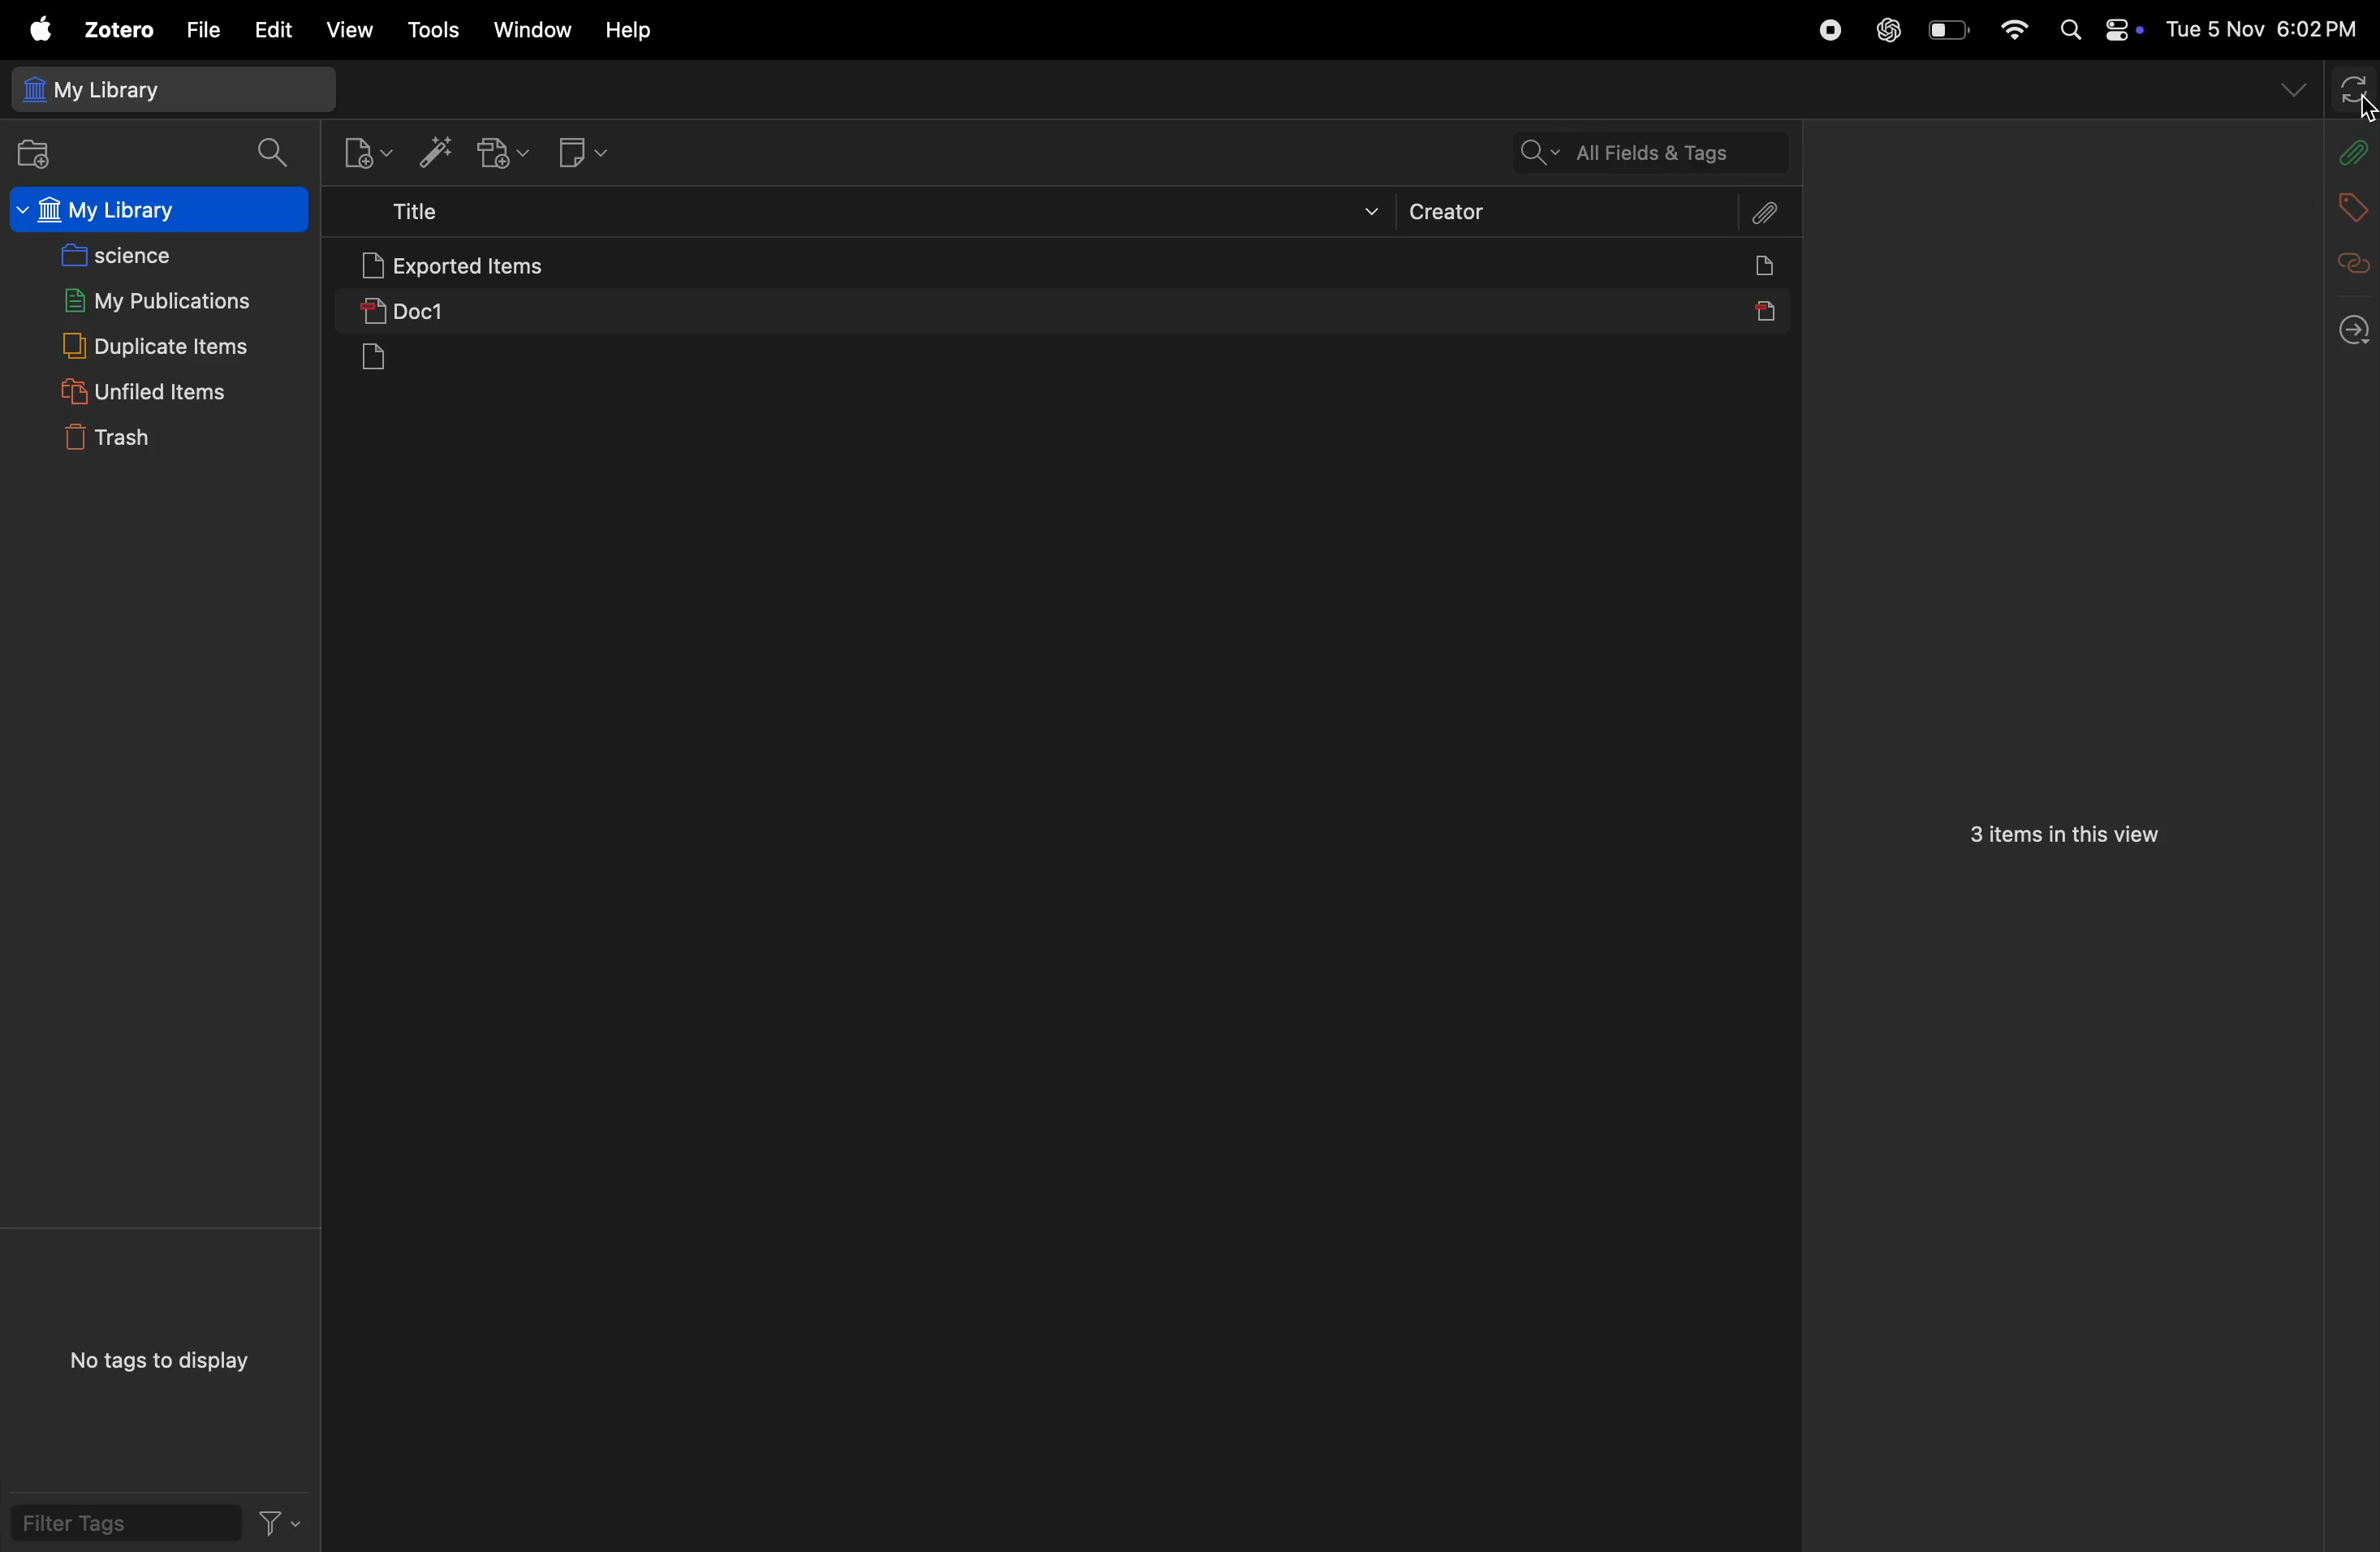  Describe the element at coordinates (2096, 29) in the screenshot. I see `aplle widgets` at that location.